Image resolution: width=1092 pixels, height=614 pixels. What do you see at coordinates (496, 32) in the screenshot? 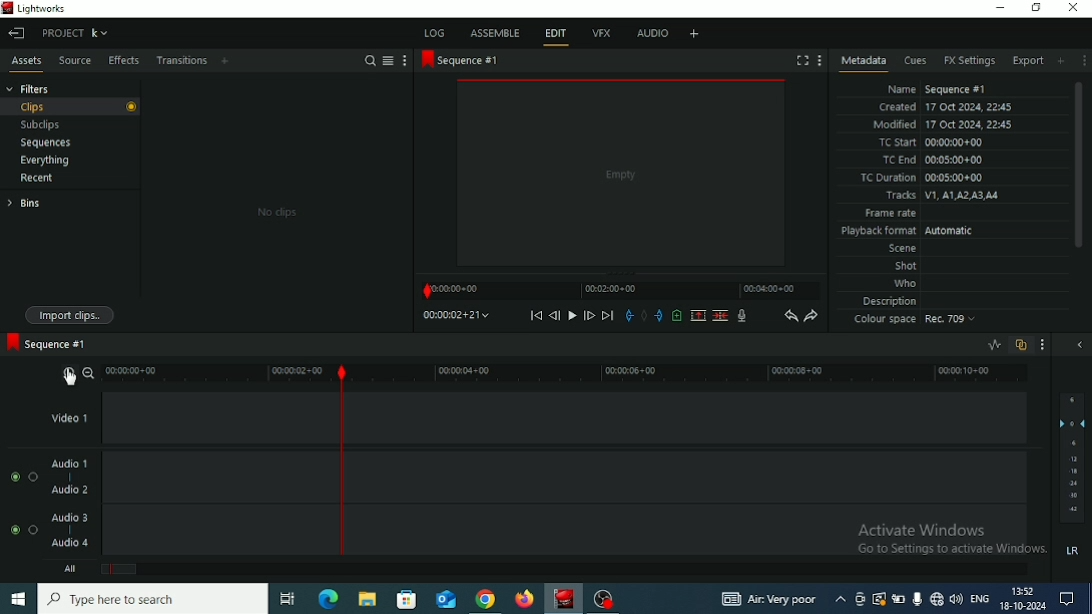
I see `ASSEMBLE` at bounding box center [496, 32].